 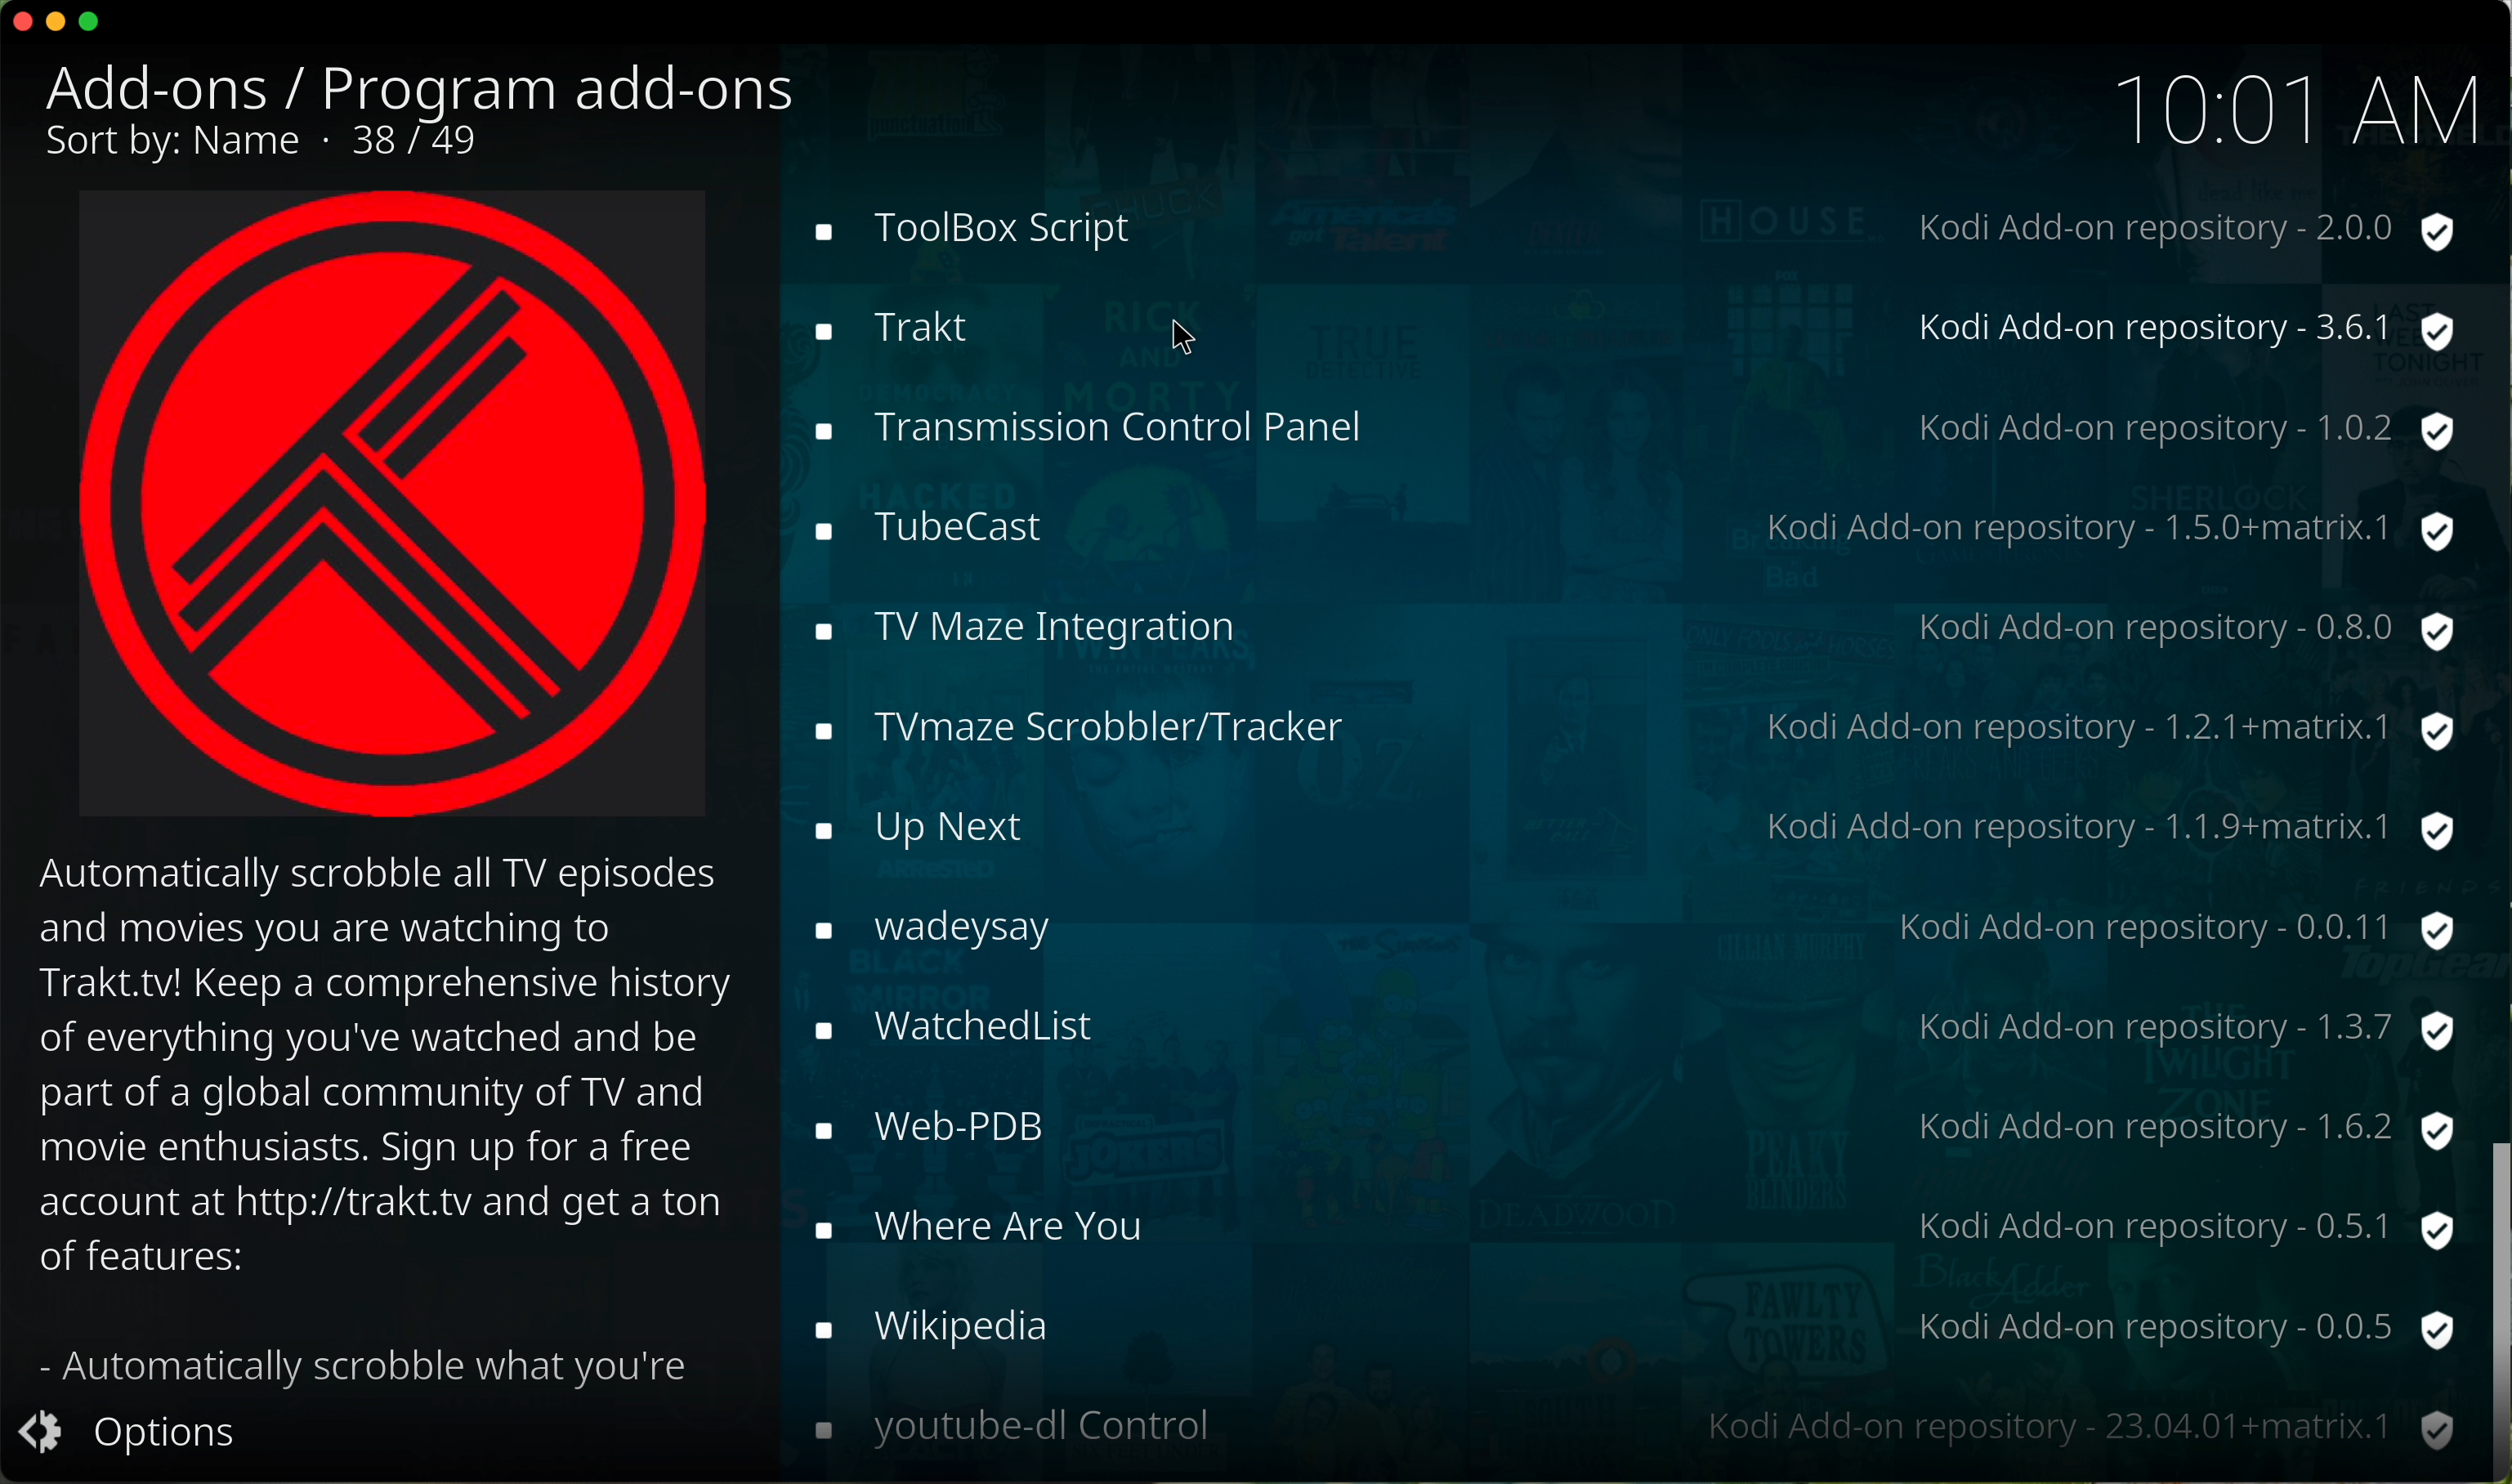 What do you see at coordinates (92, 25) in the screenshot?
I see `maximize` at bounding box center [92, 25].